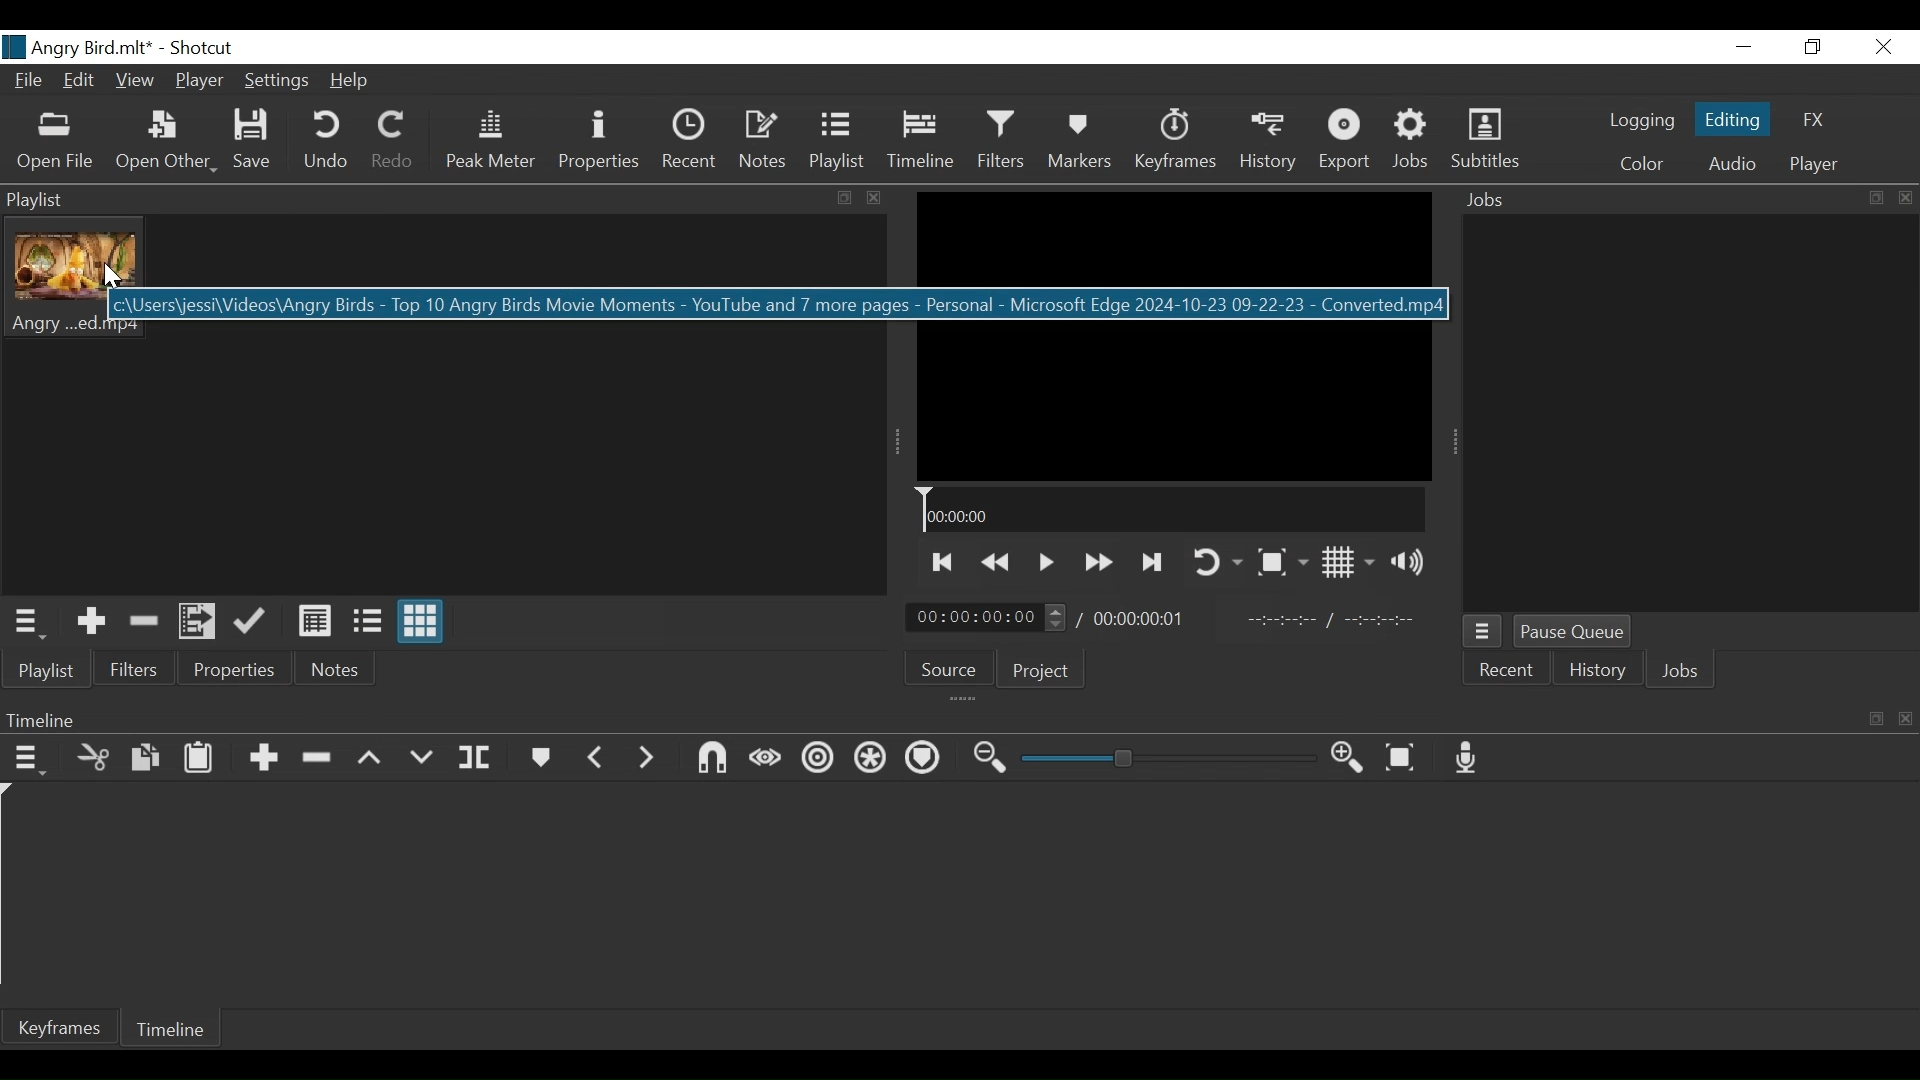 This screenshot has height=1080, width=1920. What do you see at coordinates (596, 757) in the screenshot?
I see `Previous marker` at bounding box center [596, 757].